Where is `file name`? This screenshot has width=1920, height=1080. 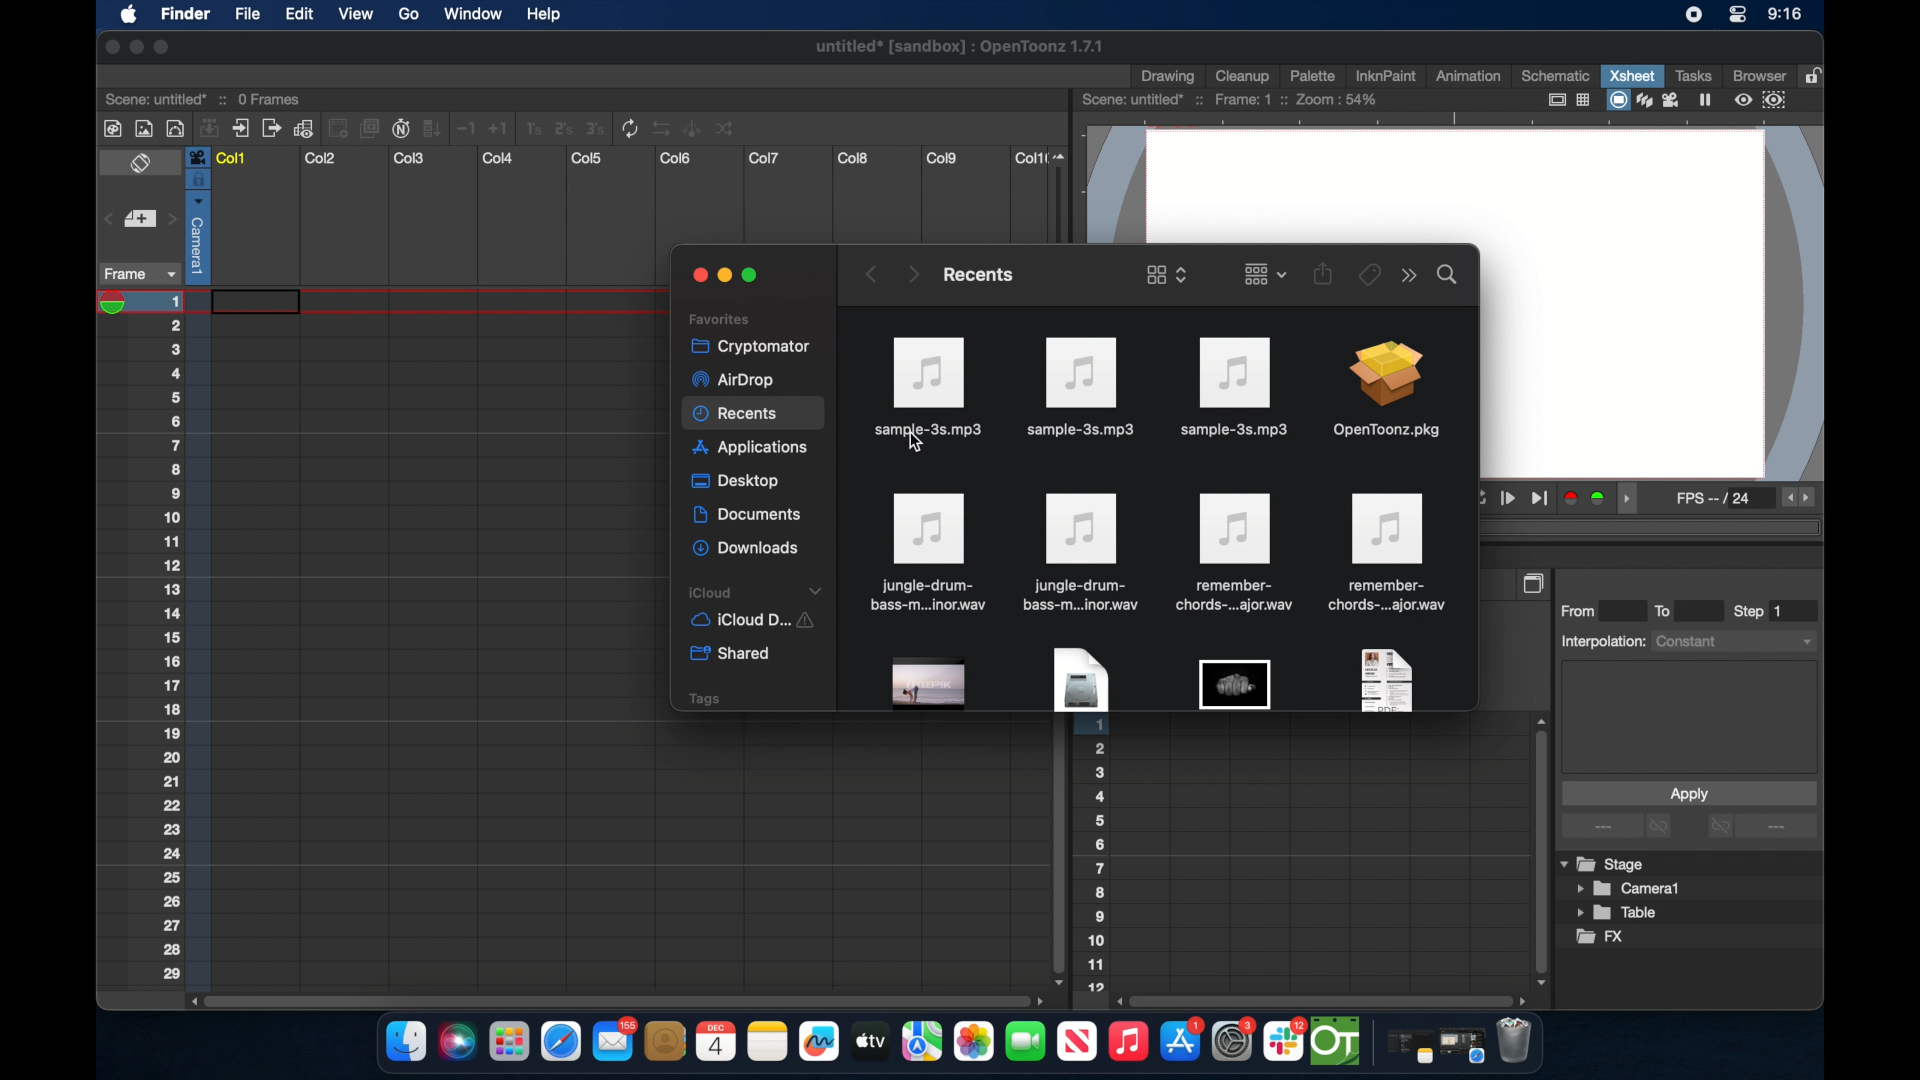 file name is located at coordinates (961, 50).